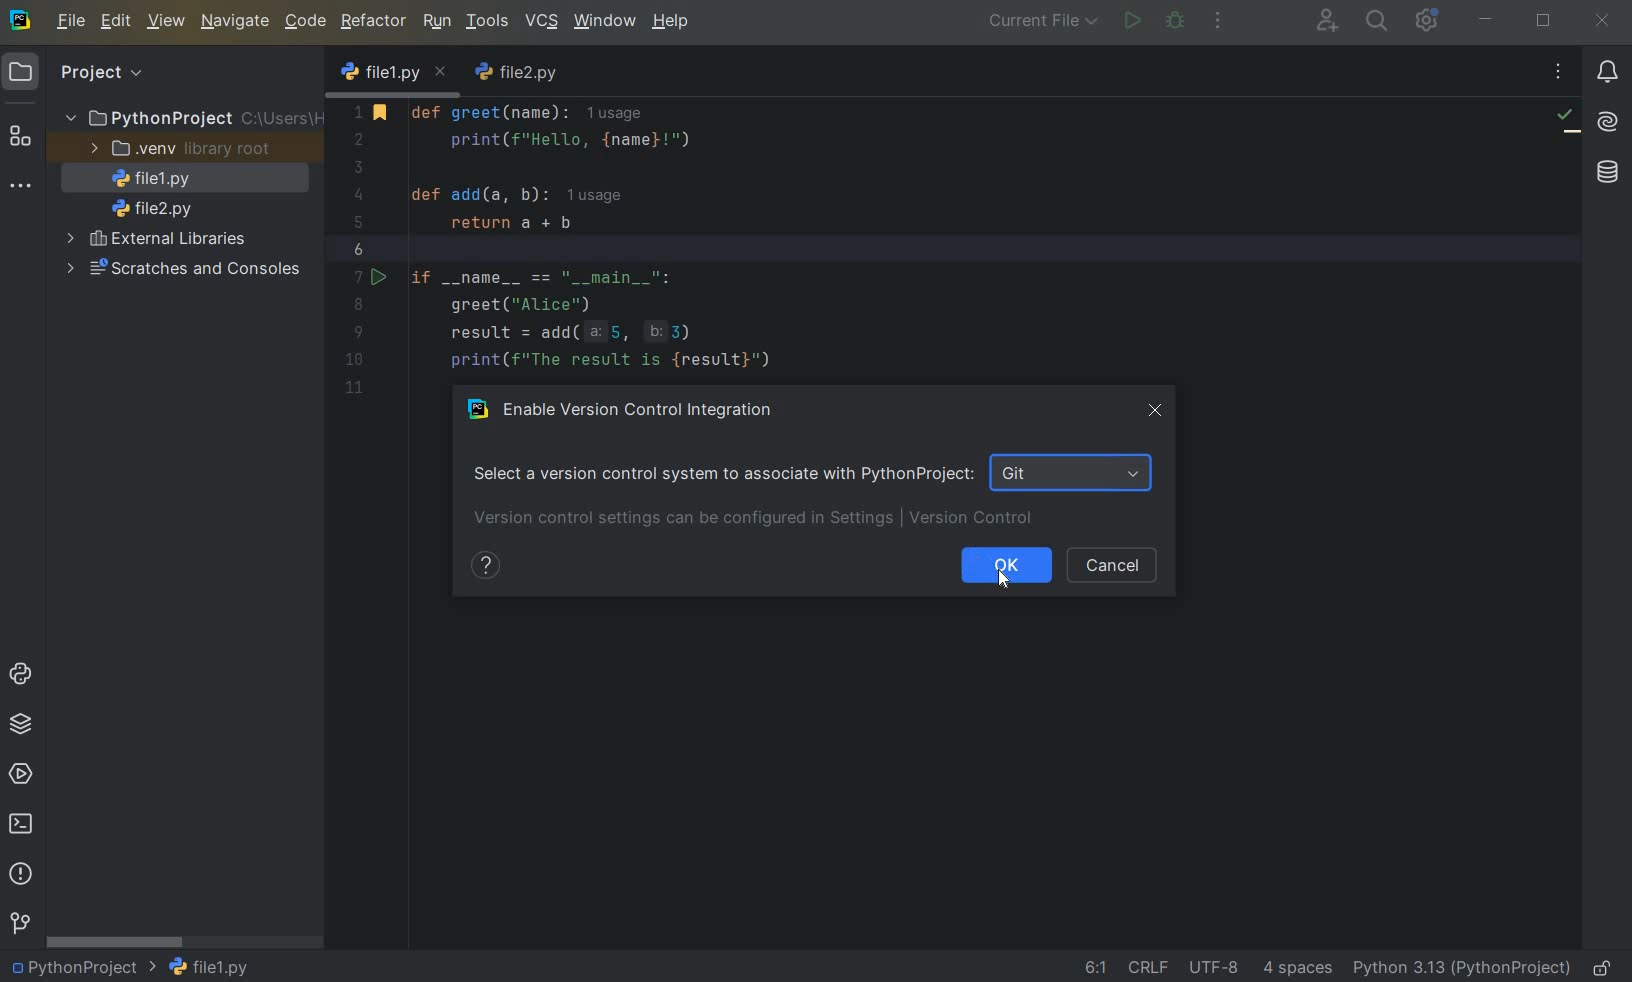 The width and height of the screenshot is (1632, 982). Describe the element at coordinates (168, 22) in the screenshot. I see `view` at that location.